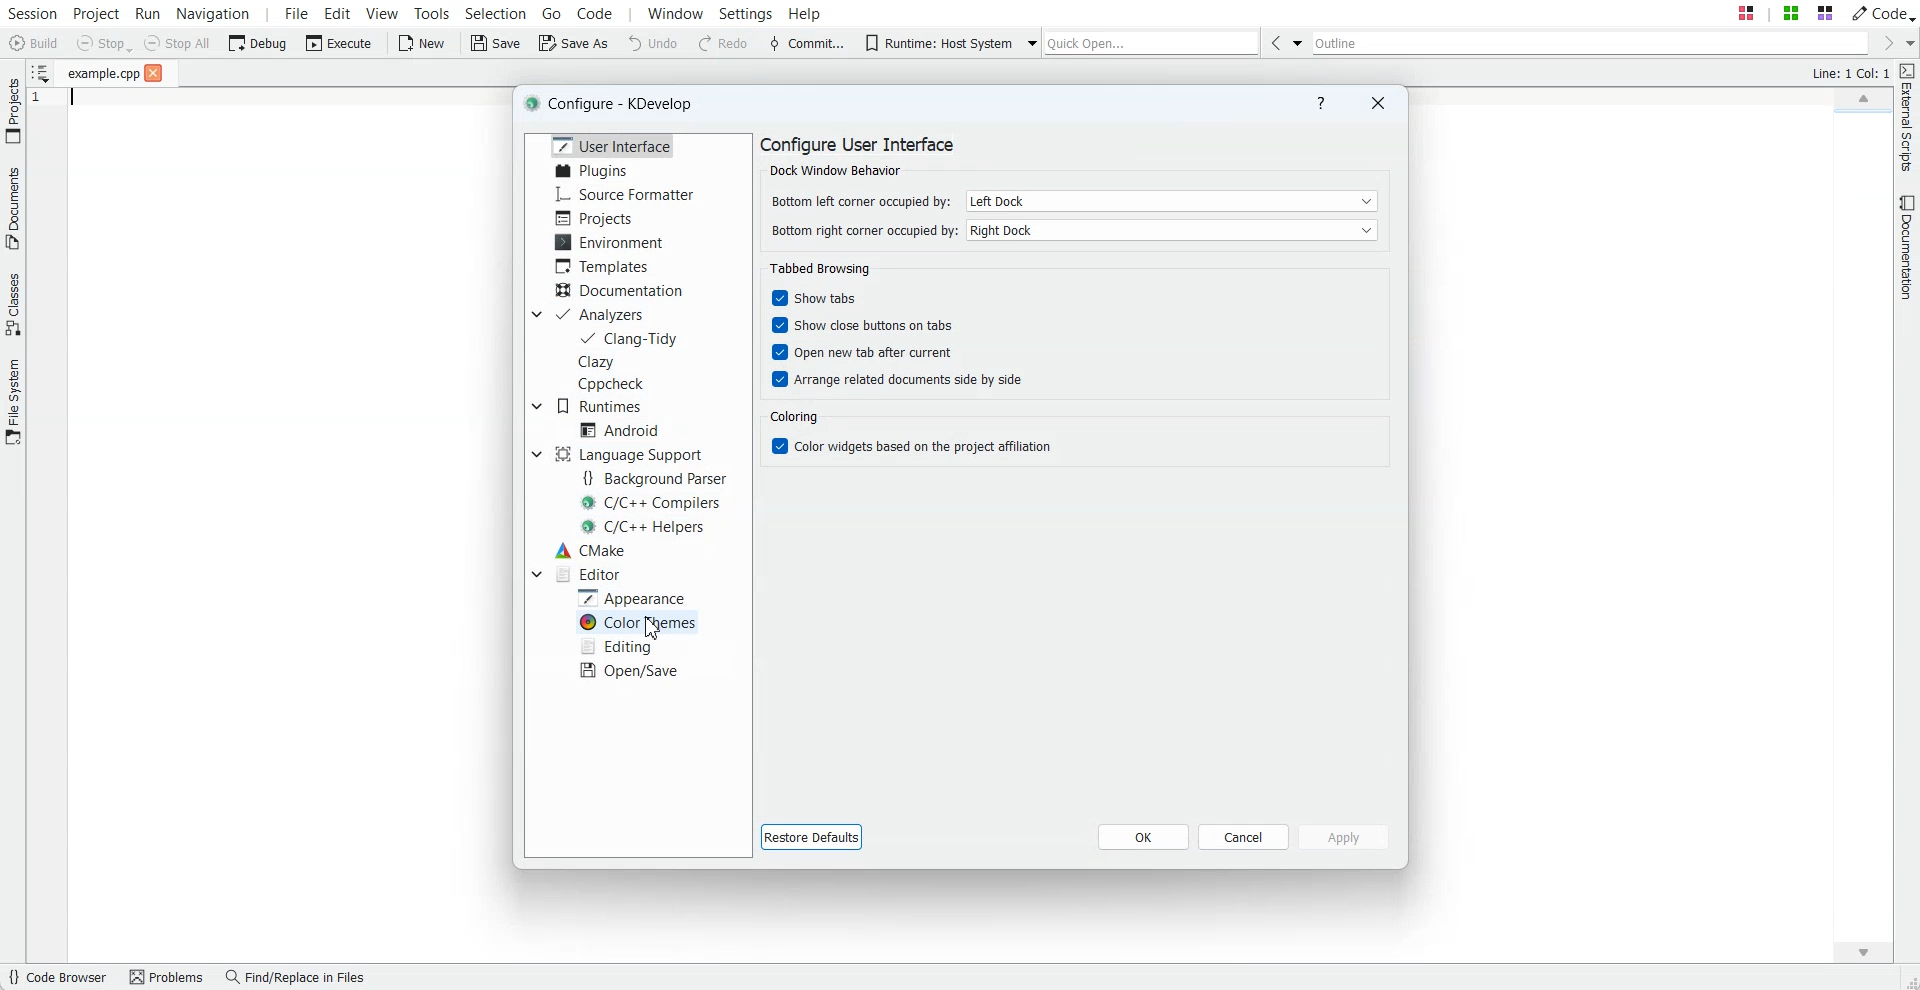  What do you see at coordinates (148, 12) in the screenshot?
I see `Run` at bounding box center [148, 12].